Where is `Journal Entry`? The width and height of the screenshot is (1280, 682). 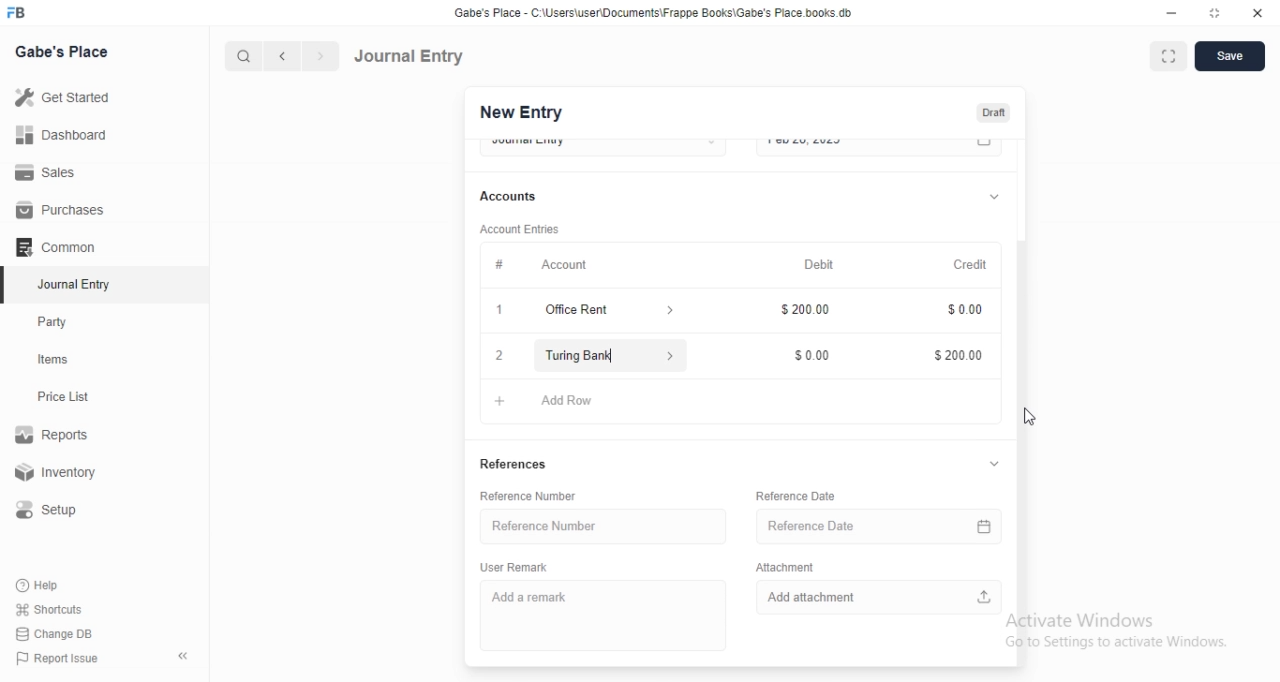
Journal Entry is located at coordinates (409, 56).